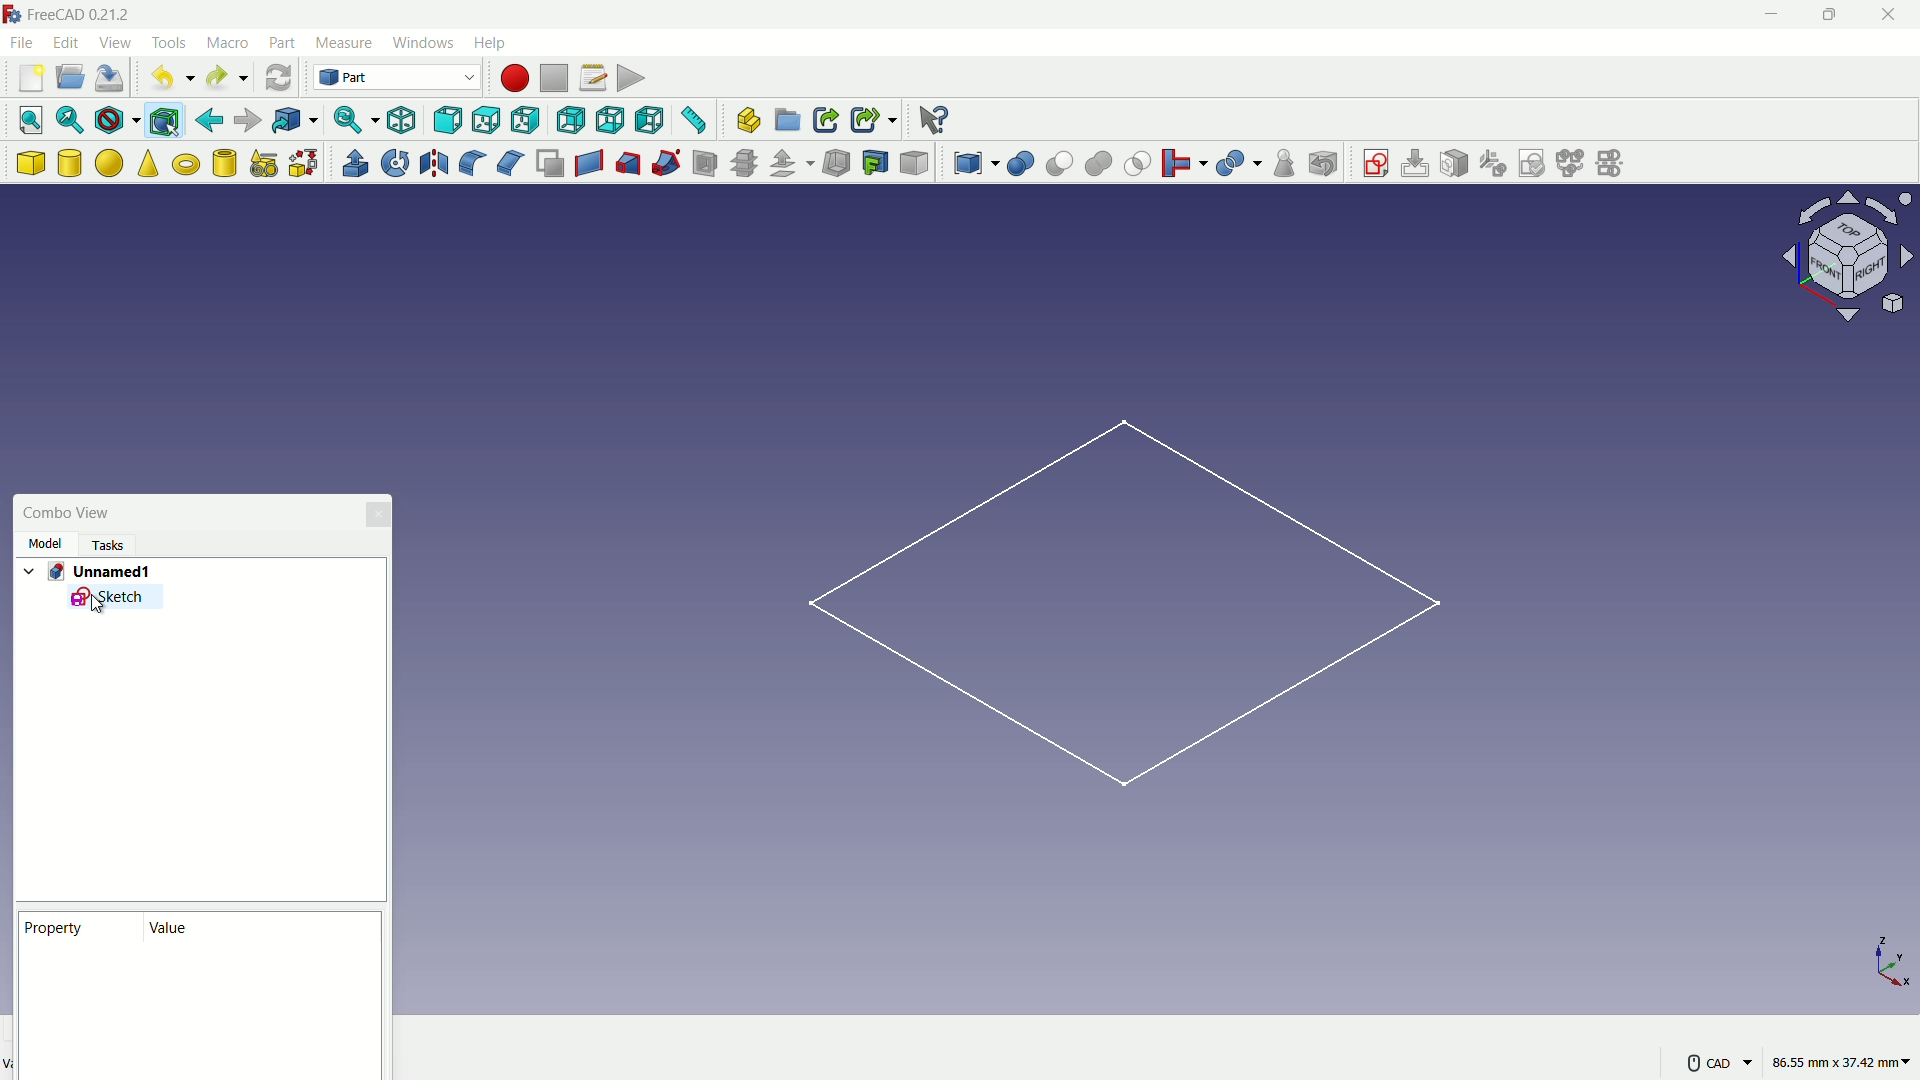 The image size is (1920, 1080). What do you see at coordinates (485, 119) in the screenshot?
I see `top view` at bounding box center [485, 119].